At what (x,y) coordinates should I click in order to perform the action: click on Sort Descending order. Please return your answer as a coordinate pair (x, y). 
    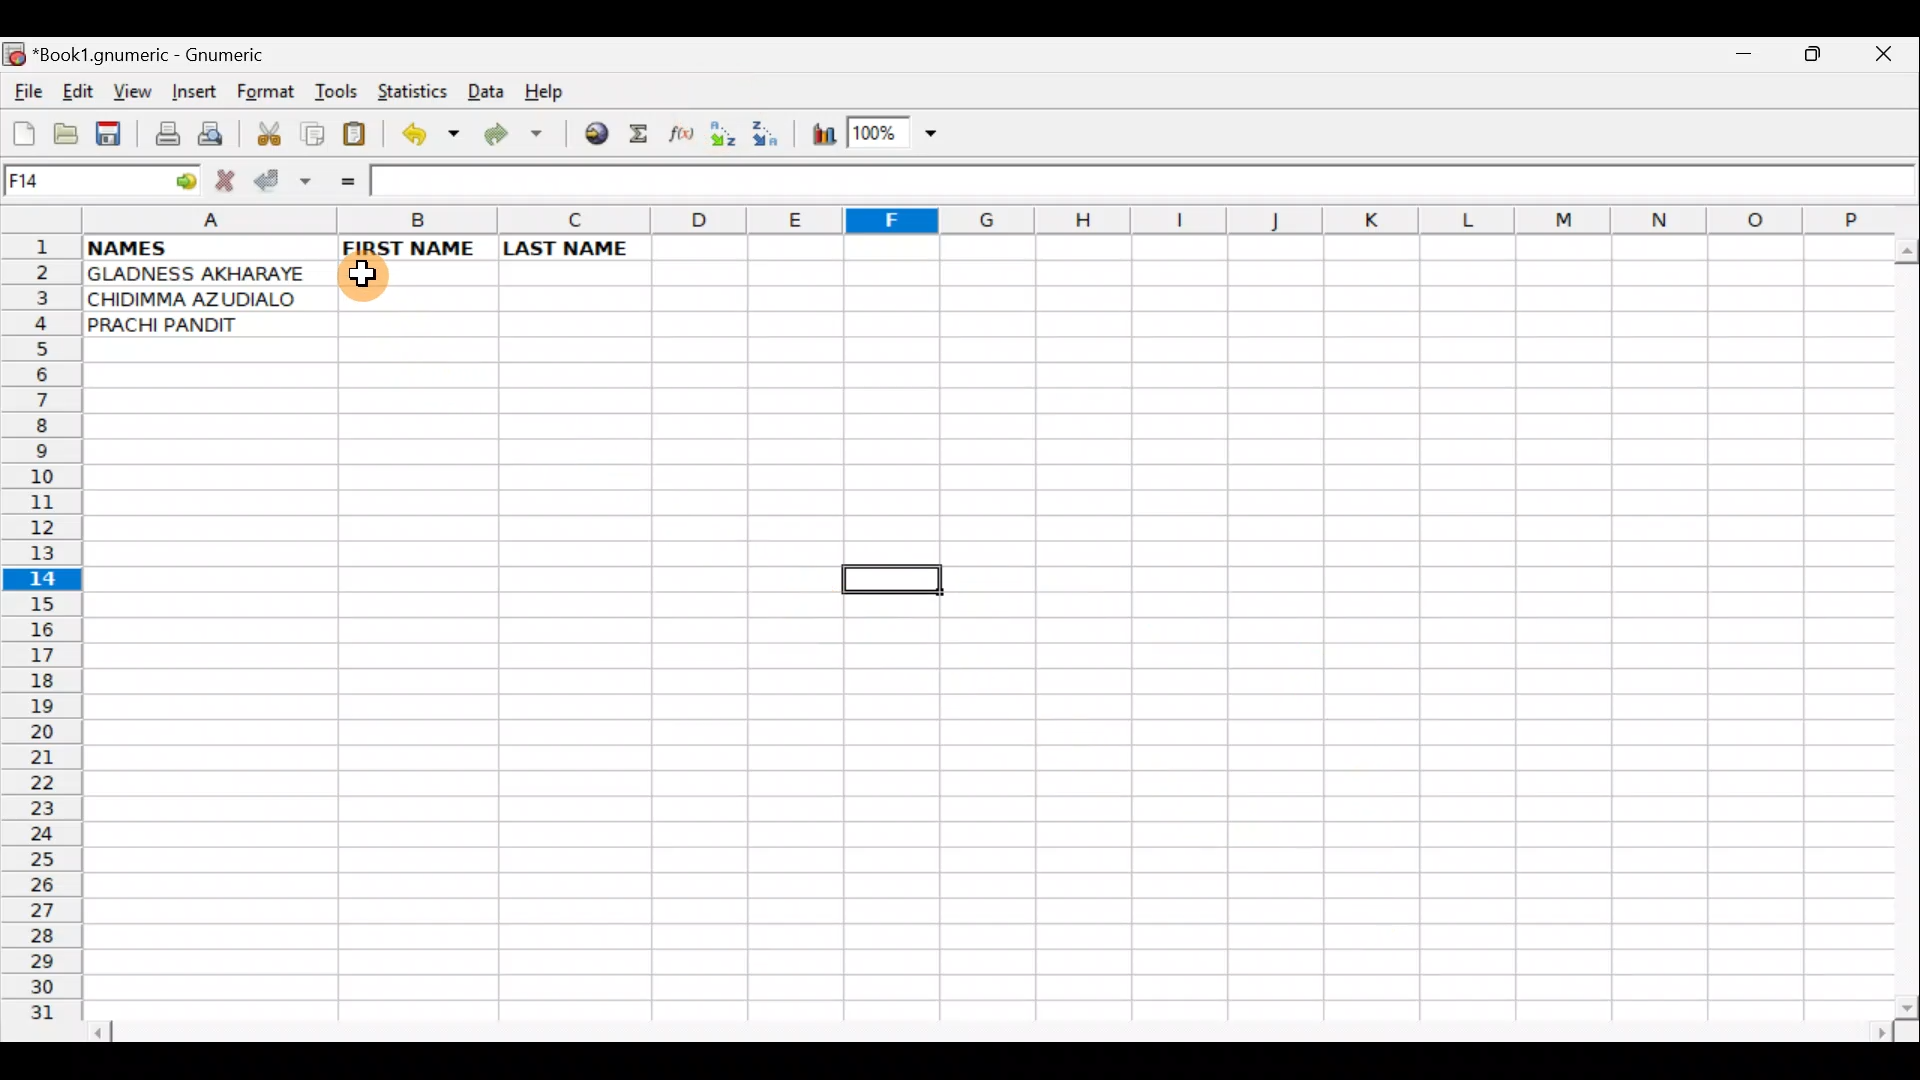
    Looking at the image, I should click on (769, 139).